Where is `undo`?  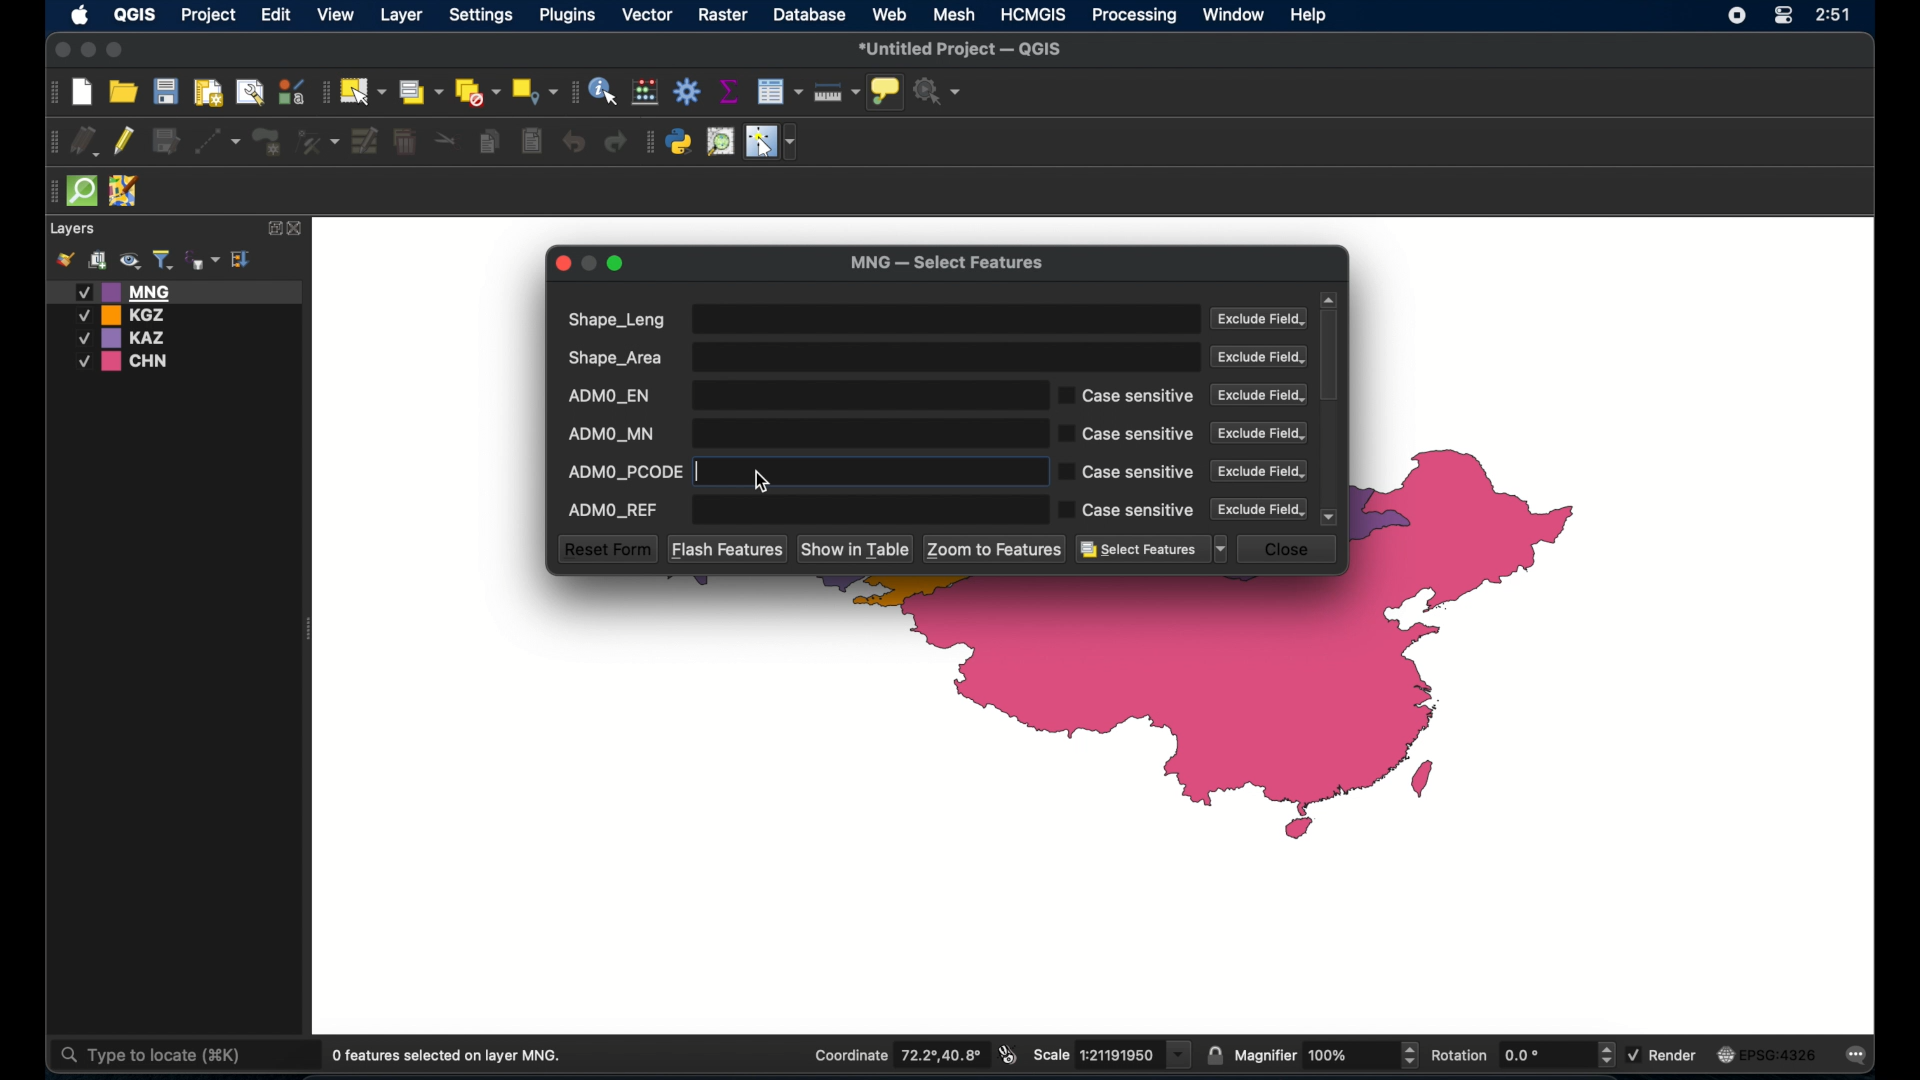
undo is located at coordinates (572, 143).